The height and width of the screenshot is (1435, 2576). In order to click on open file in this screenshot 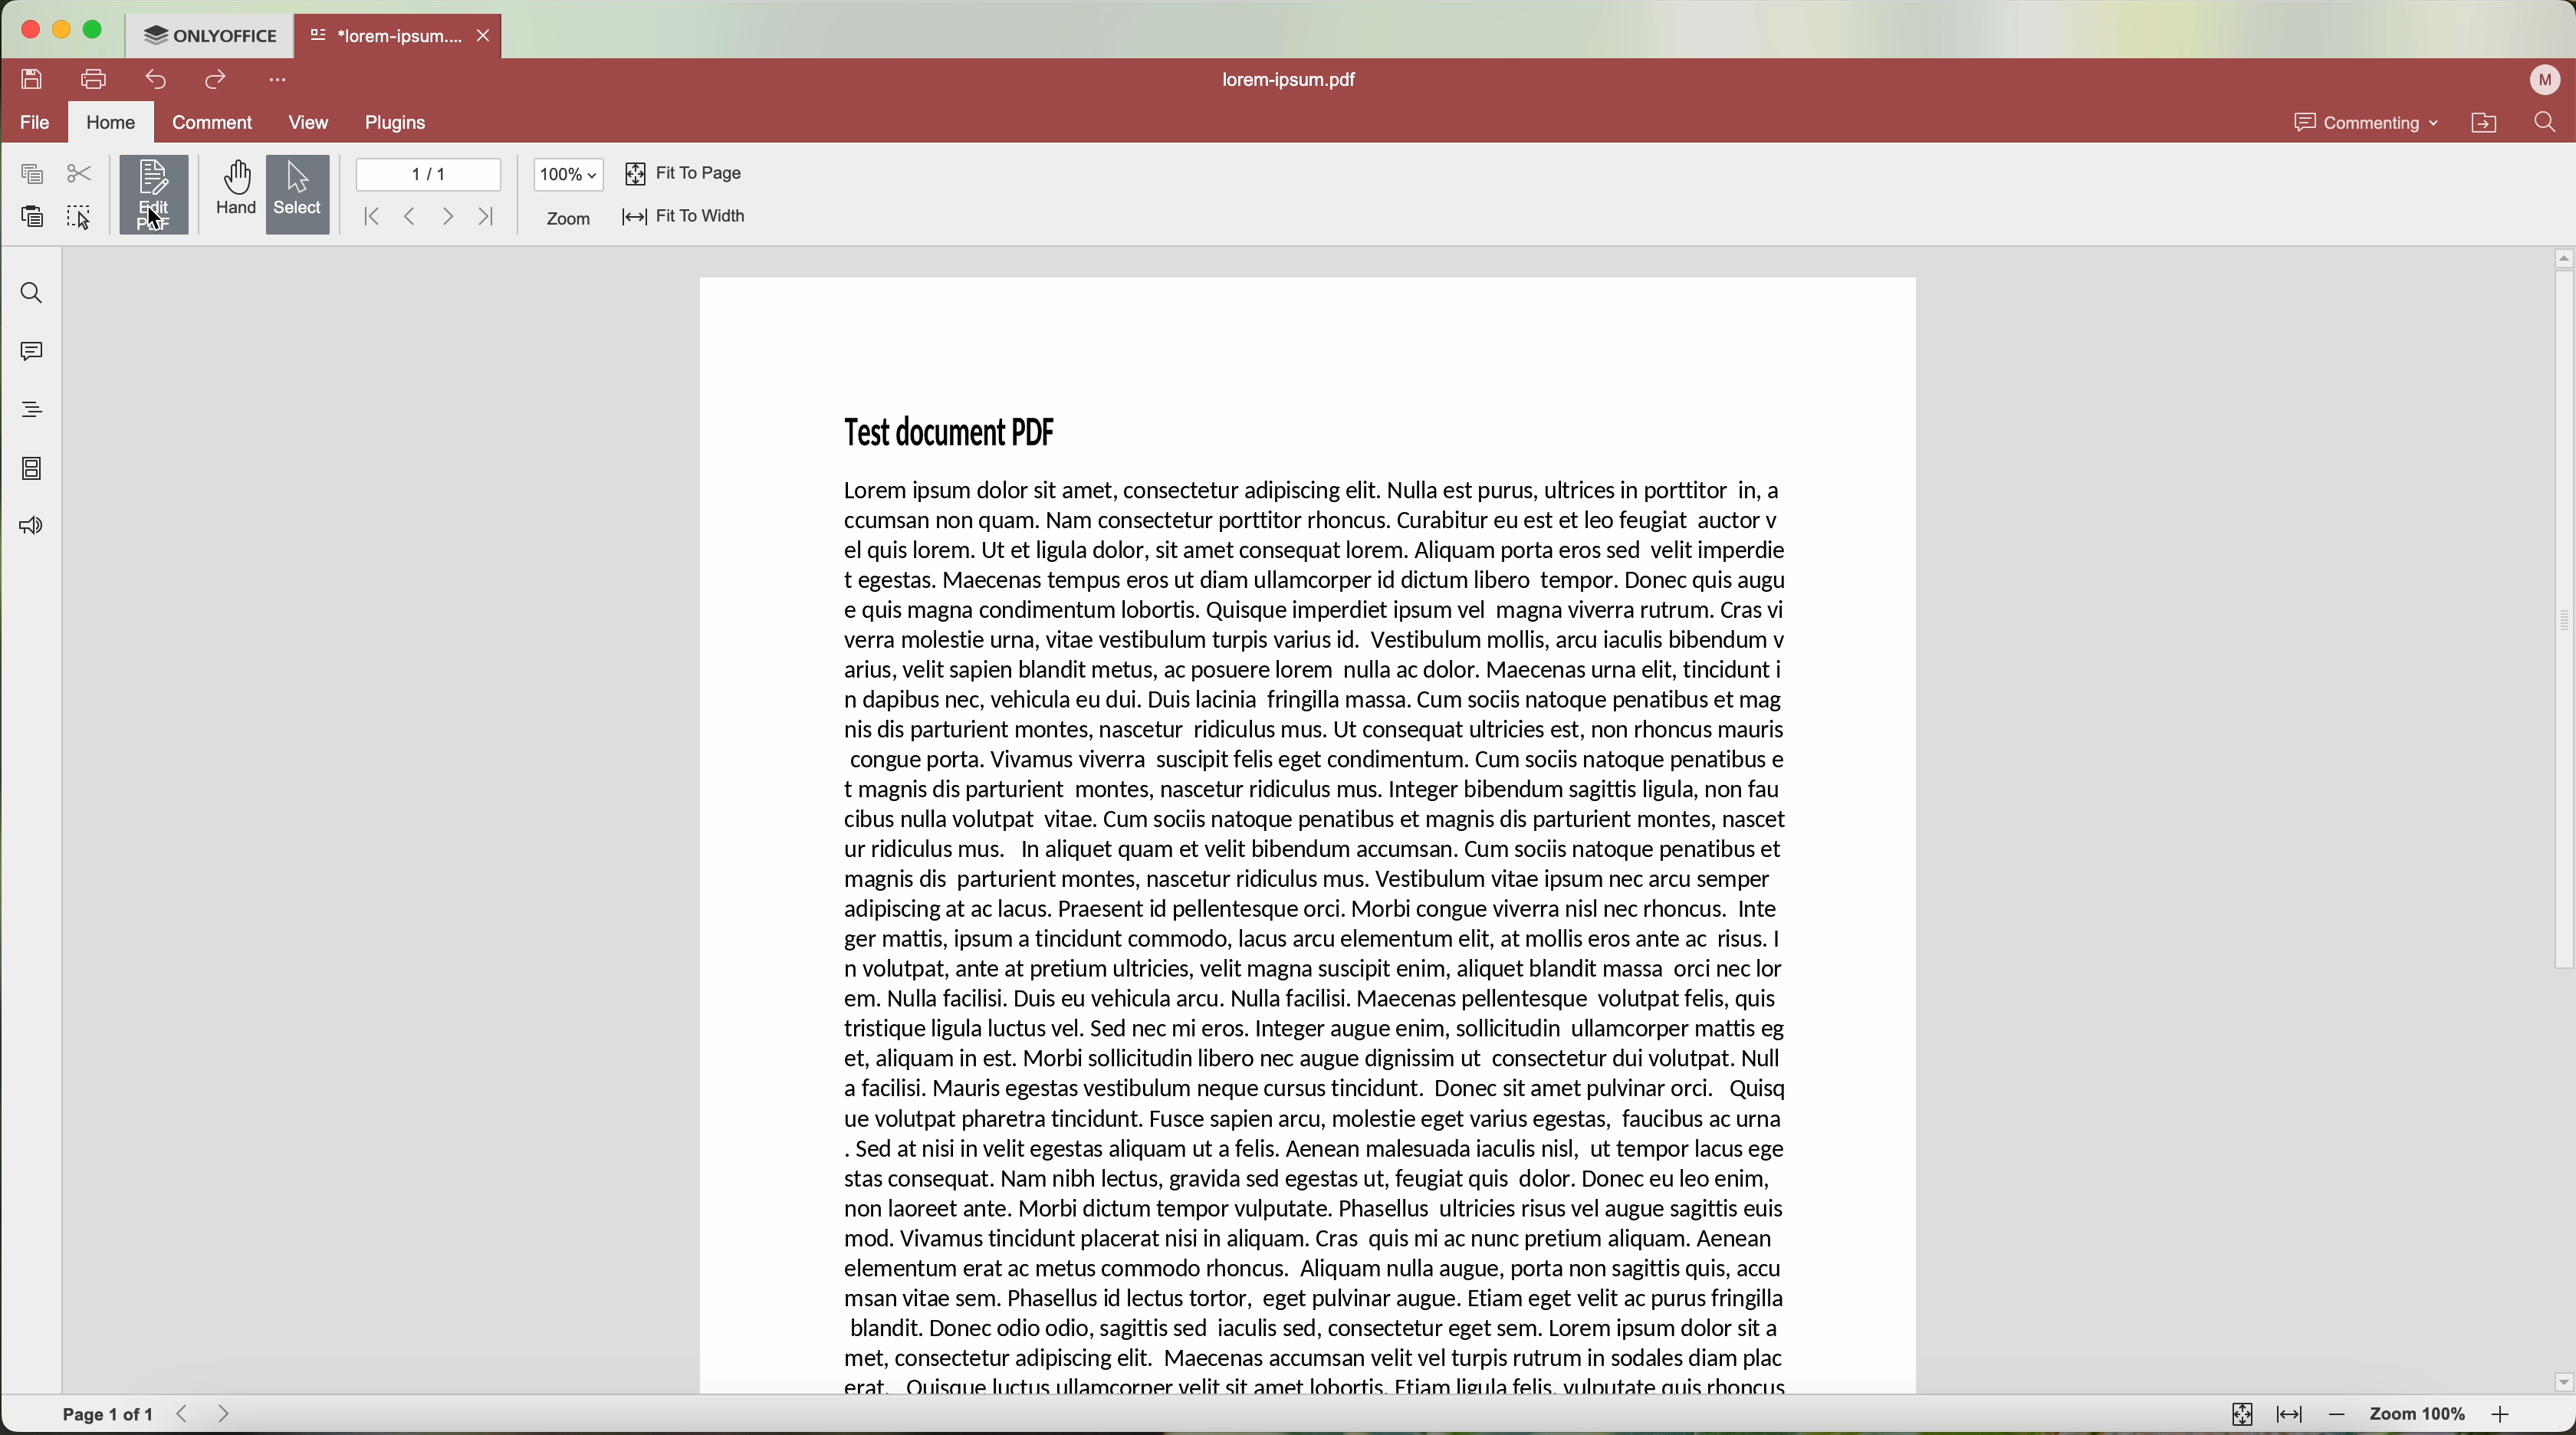, I will do `click(401, 37)`.